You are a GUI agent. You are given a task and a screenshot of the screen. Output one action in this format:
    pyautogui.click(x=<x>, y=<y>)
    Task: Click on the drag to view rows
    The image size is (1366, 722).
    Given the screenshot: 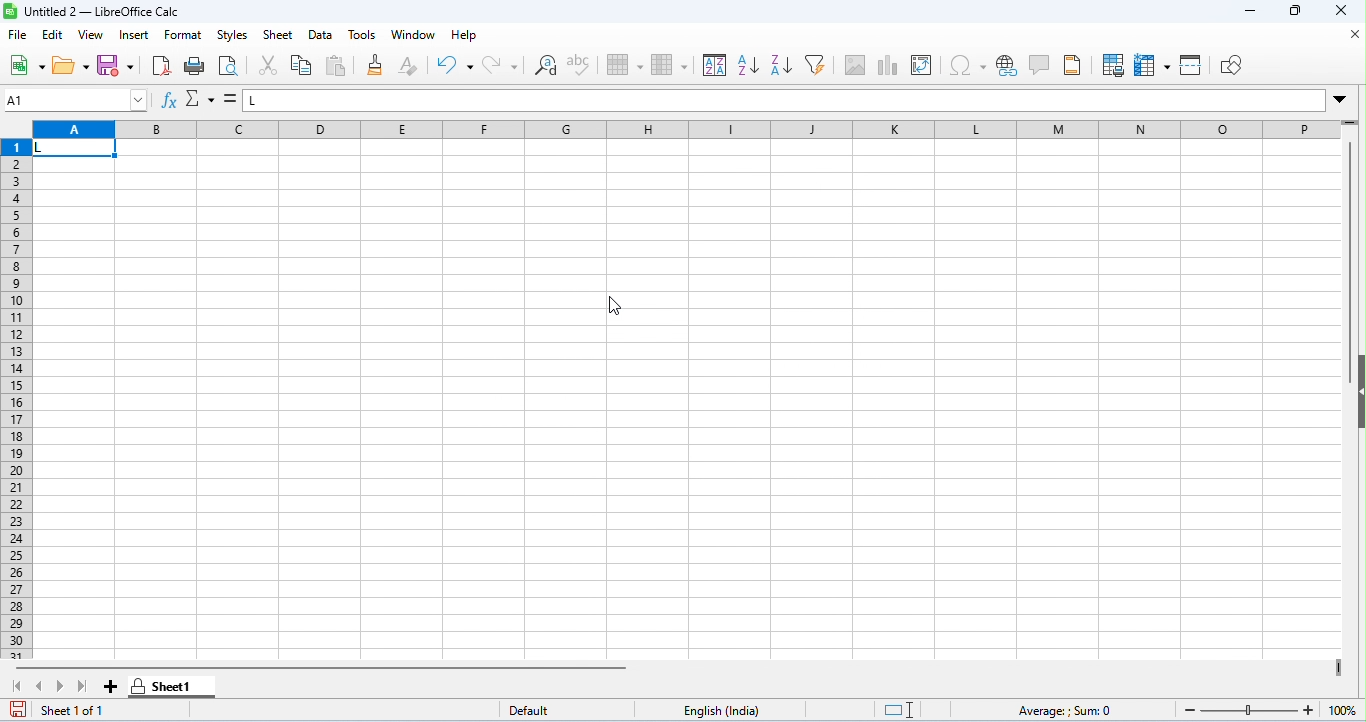 What is the action you would take?
    pyautogui.click(x=1350, y=122)
    